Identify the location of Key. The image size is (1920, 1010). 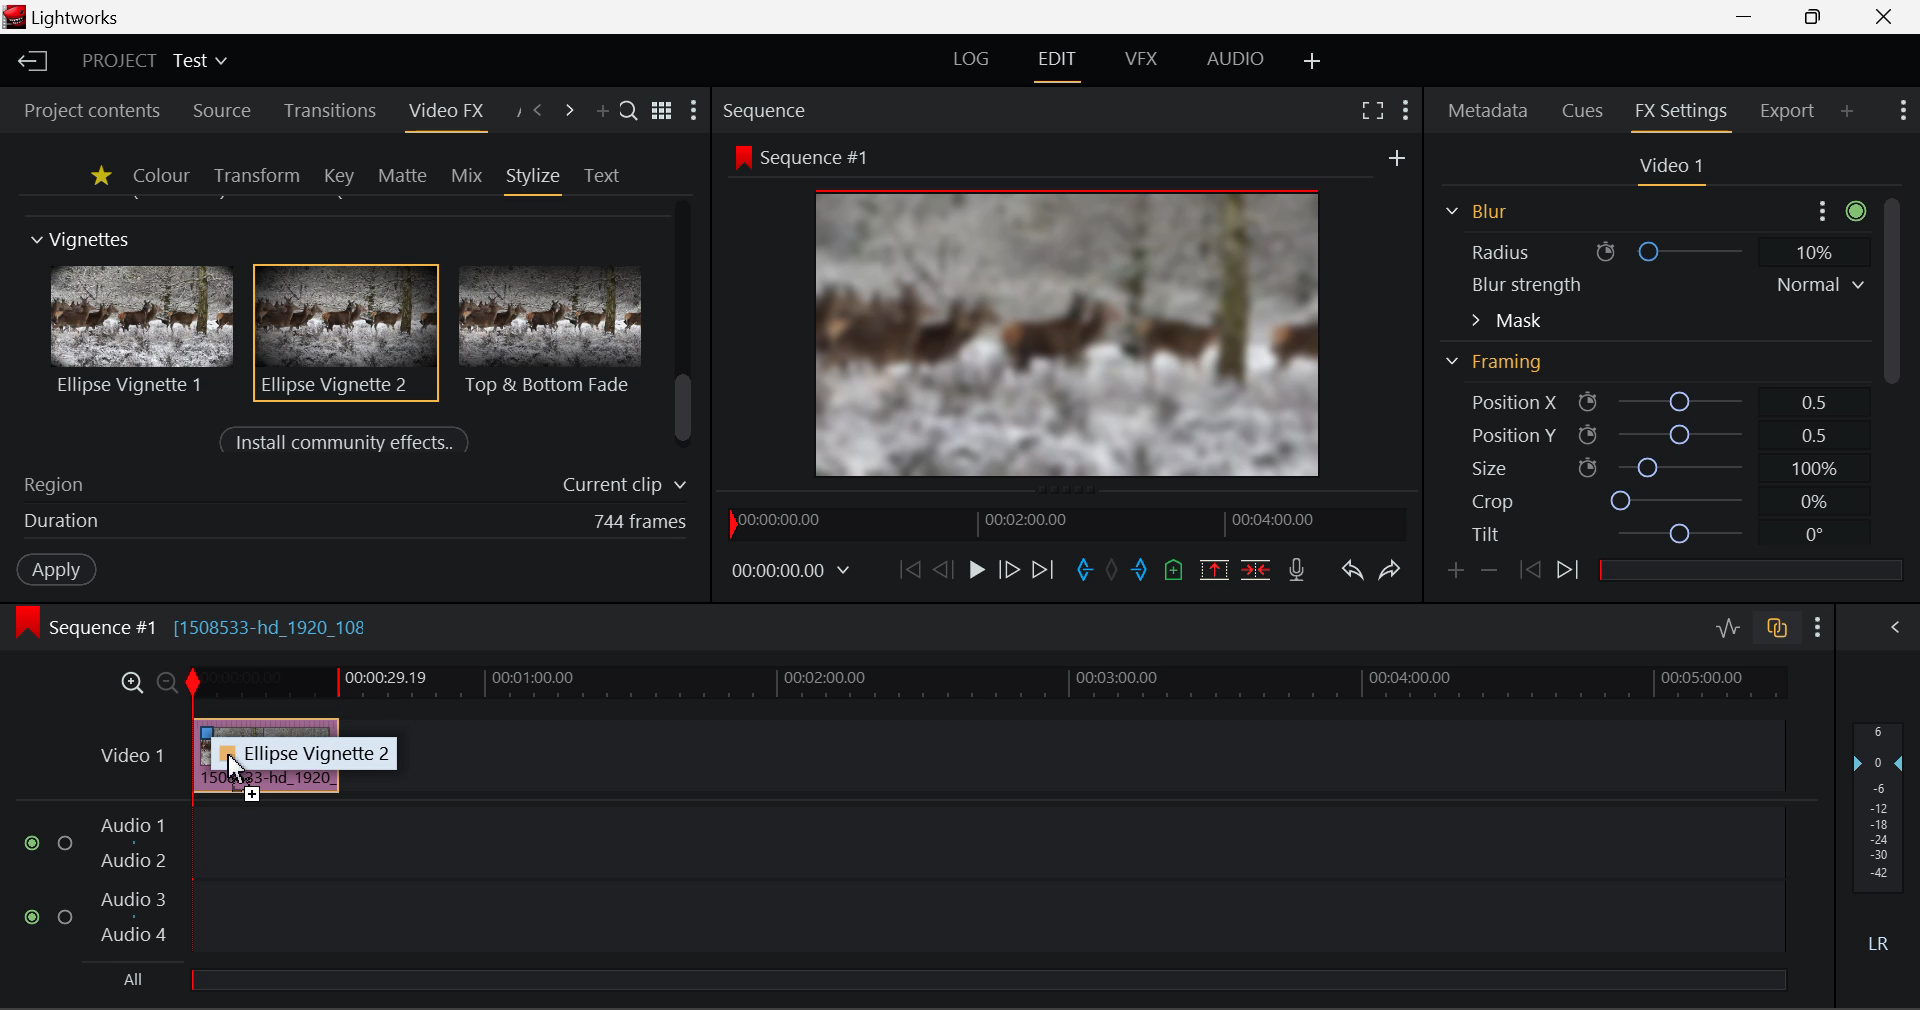
(338, 176).